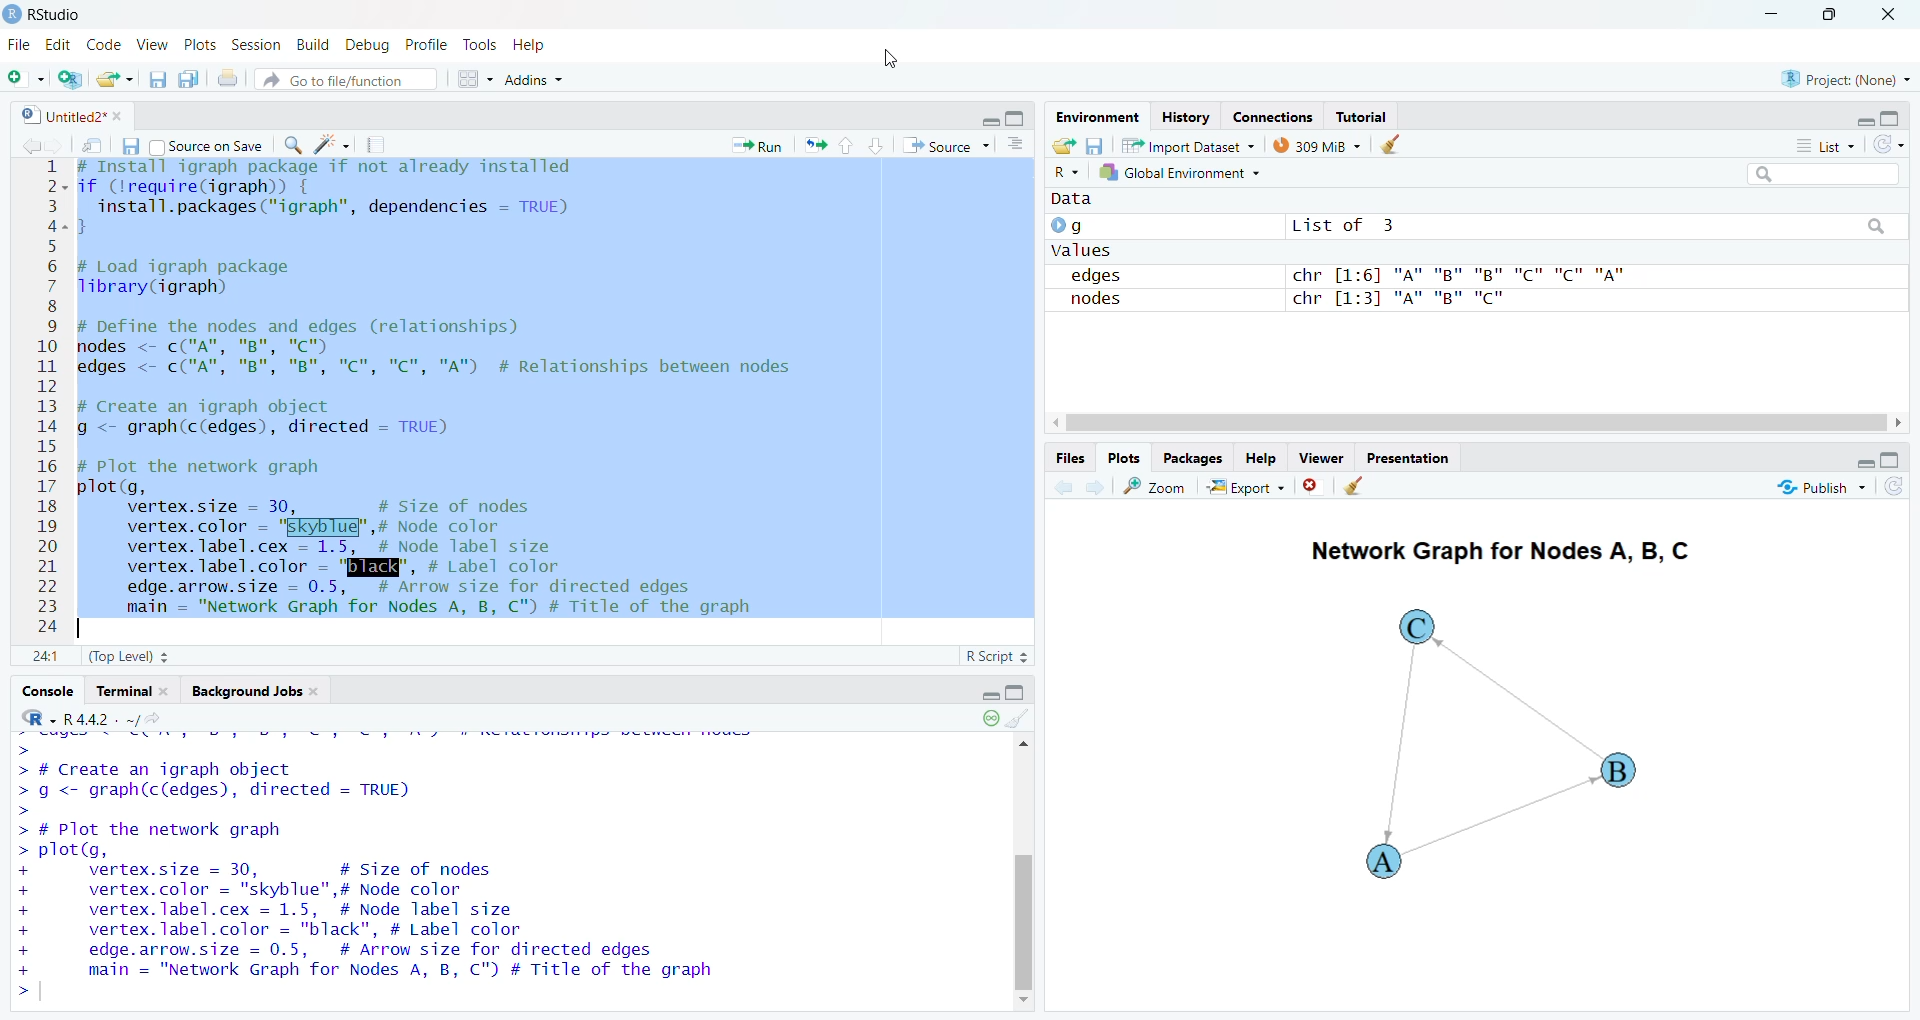 The height and width of the screenshot is (1020, 1920). What do you see at coordinates (1244, 487) in the screenshot?
I see `Export +` at bounding box center [1244, 487].